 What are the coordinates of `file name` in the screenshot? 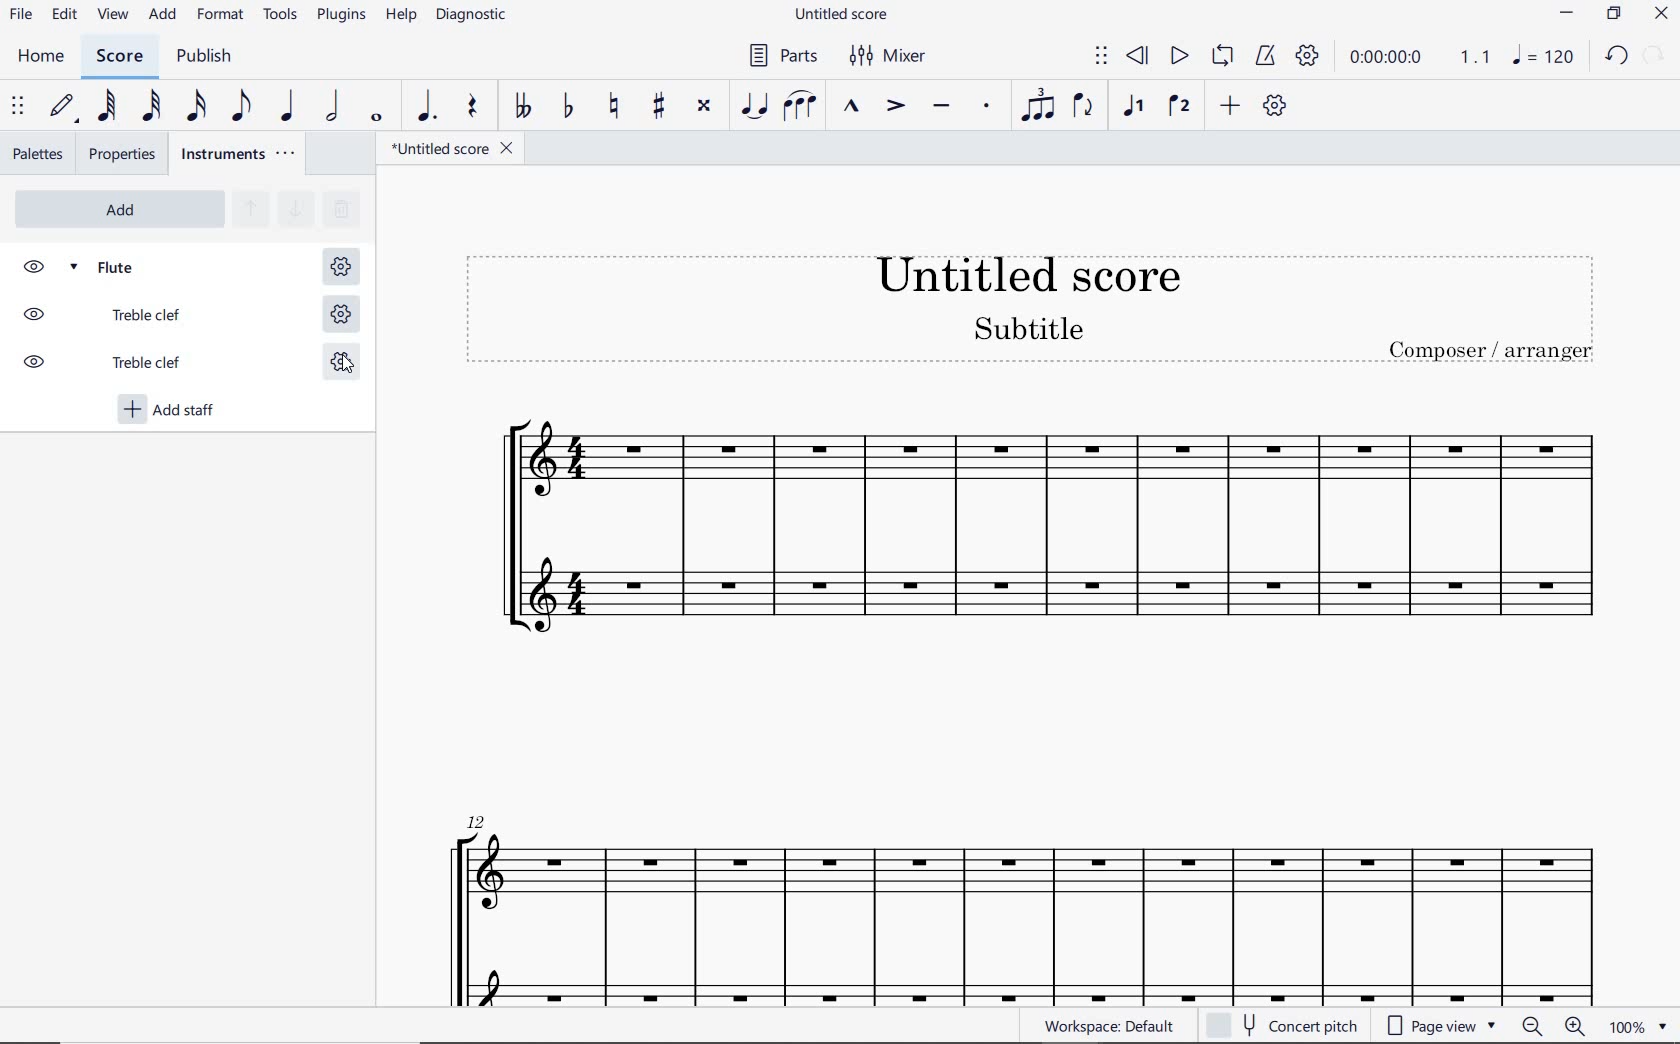 It's located at (451, 149).